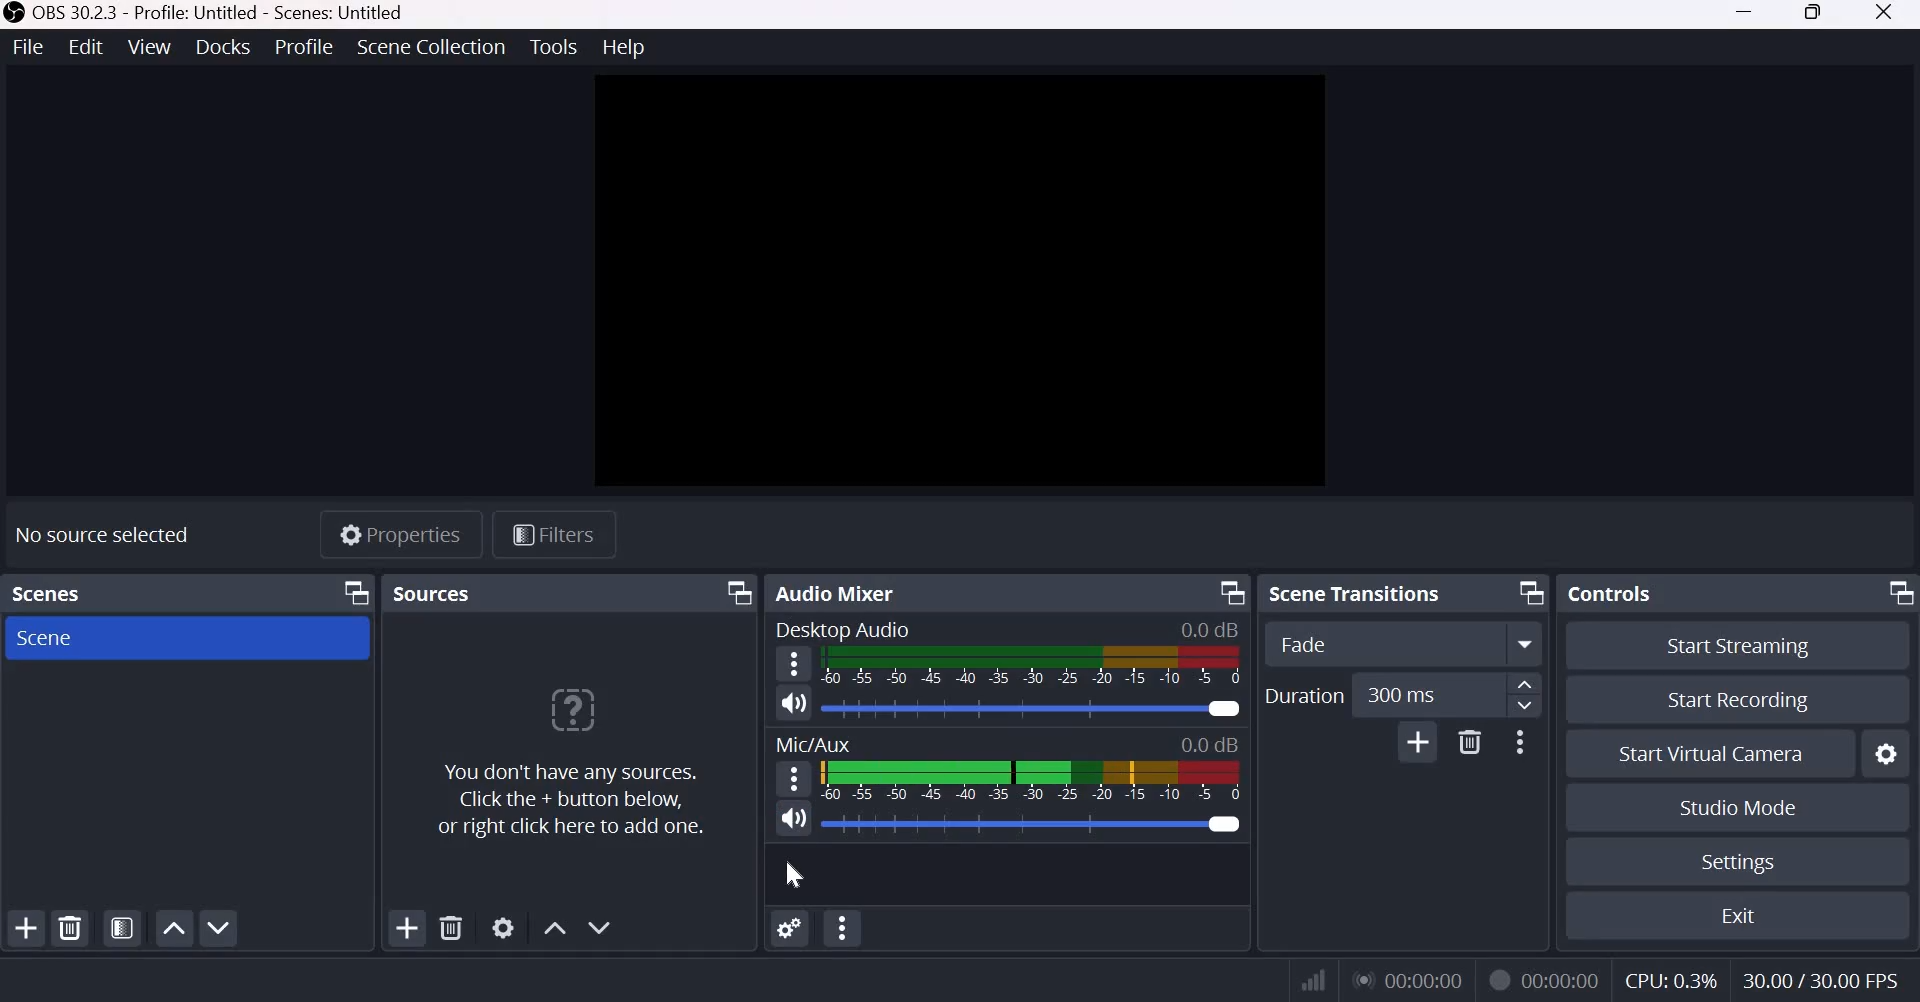 This screenshot has width=1920, height=1002. What do you see at coordinates (173, 929) in the screenshot?
I see `Move scene up` at bounding box center [173, 929].